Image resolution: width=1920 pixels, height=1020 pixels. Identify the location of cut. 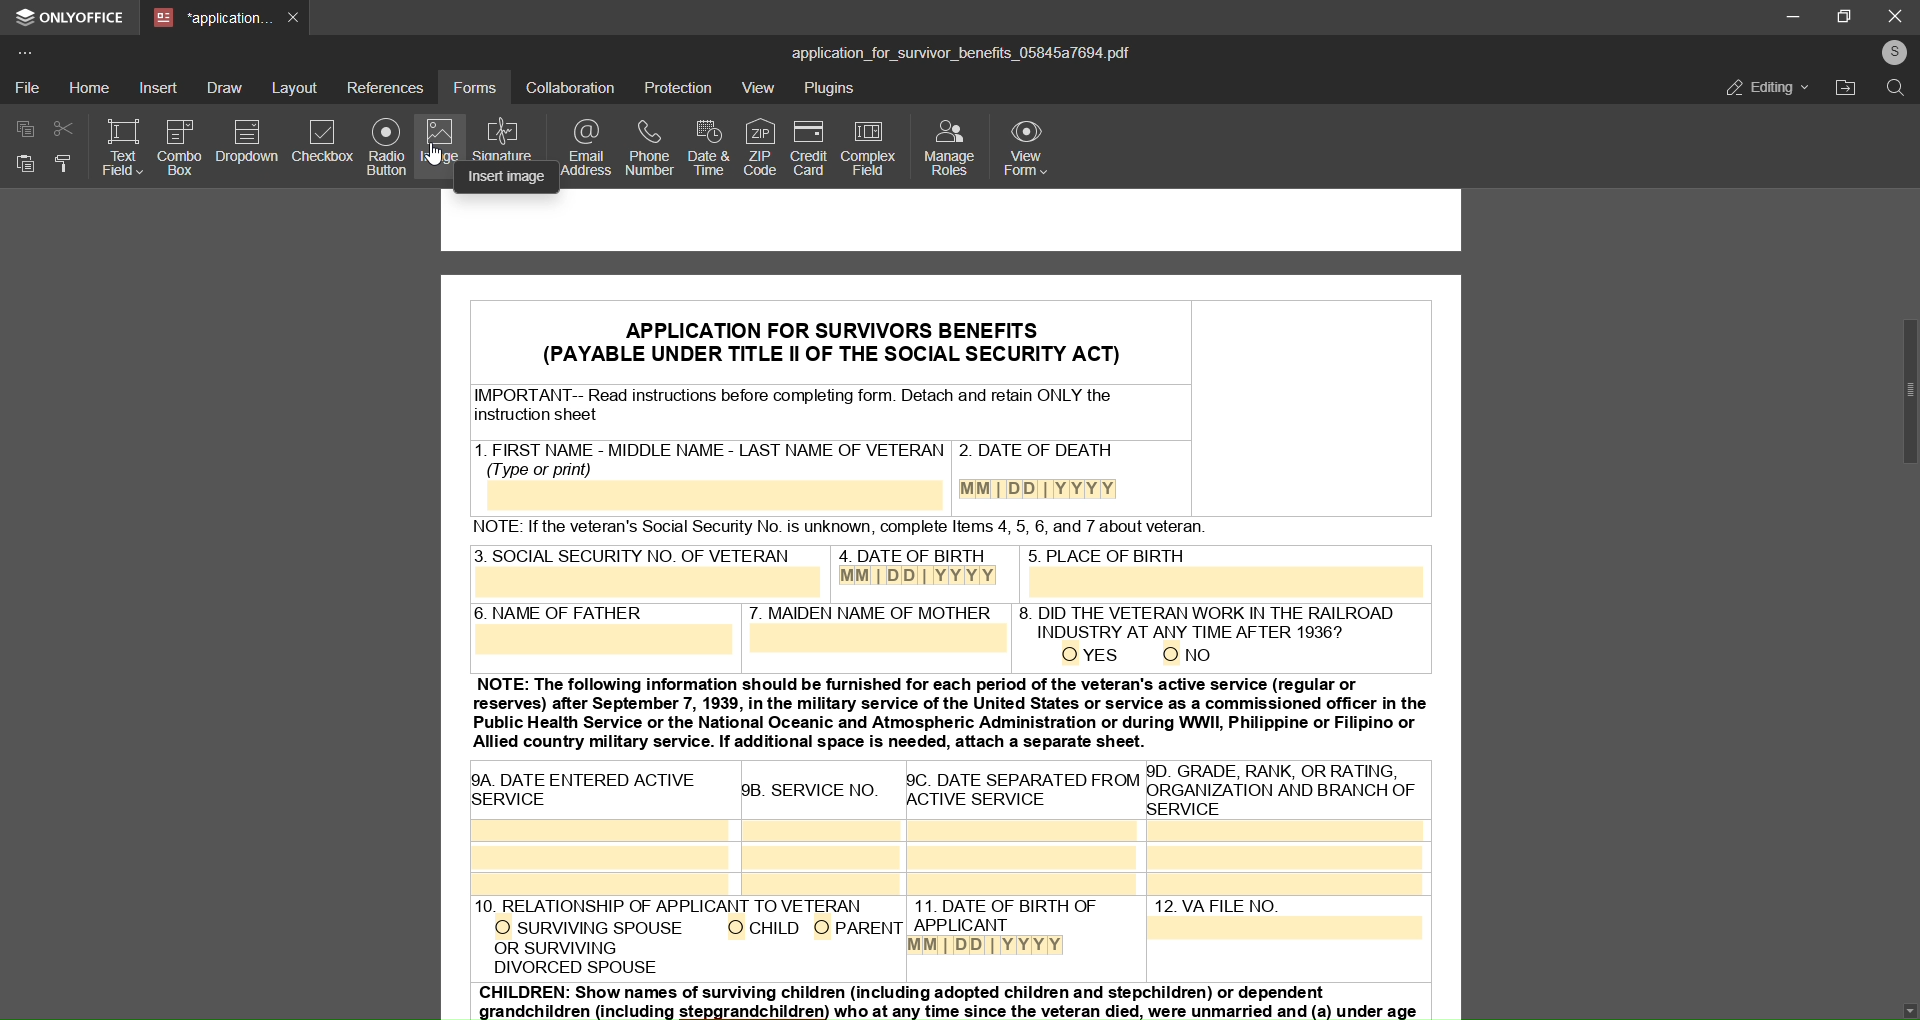
(60, 128).